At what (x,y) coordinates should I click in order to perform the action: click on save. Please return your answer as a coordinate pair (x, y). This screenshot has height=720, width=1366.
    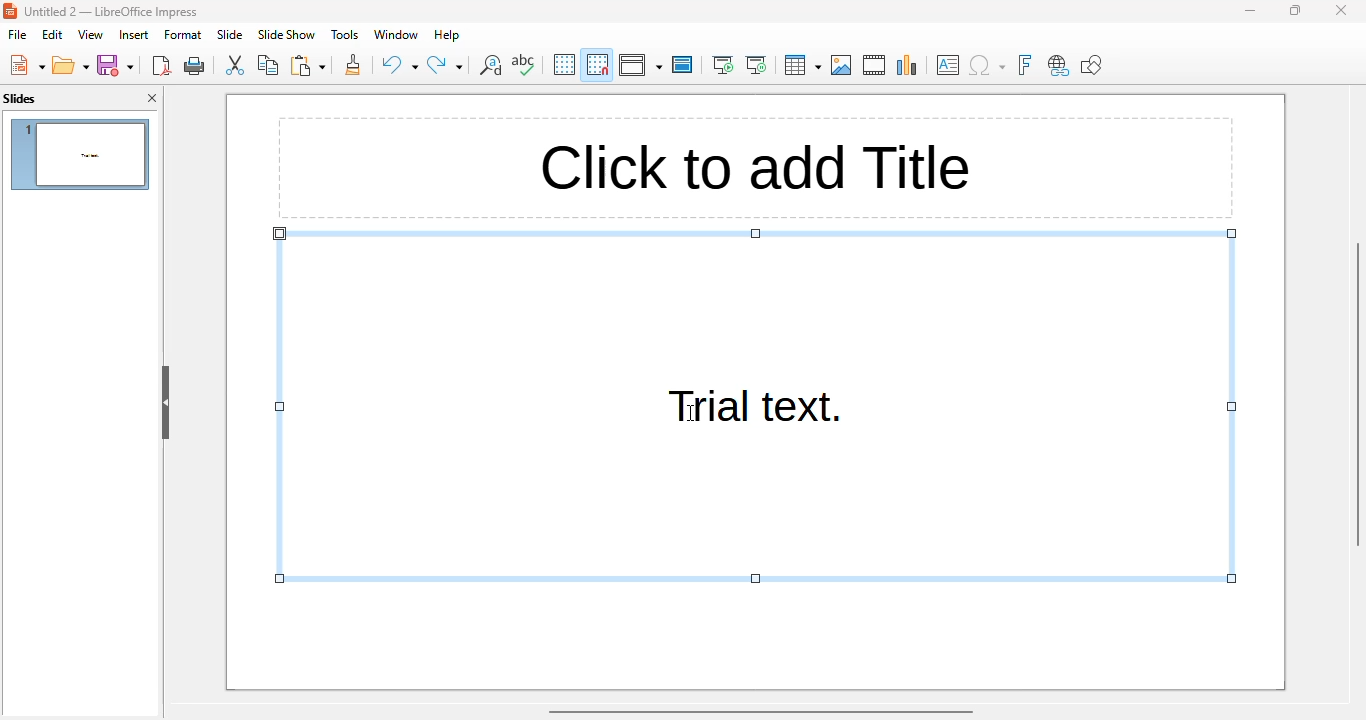
    Looking at the image, I should click on (116, 65).